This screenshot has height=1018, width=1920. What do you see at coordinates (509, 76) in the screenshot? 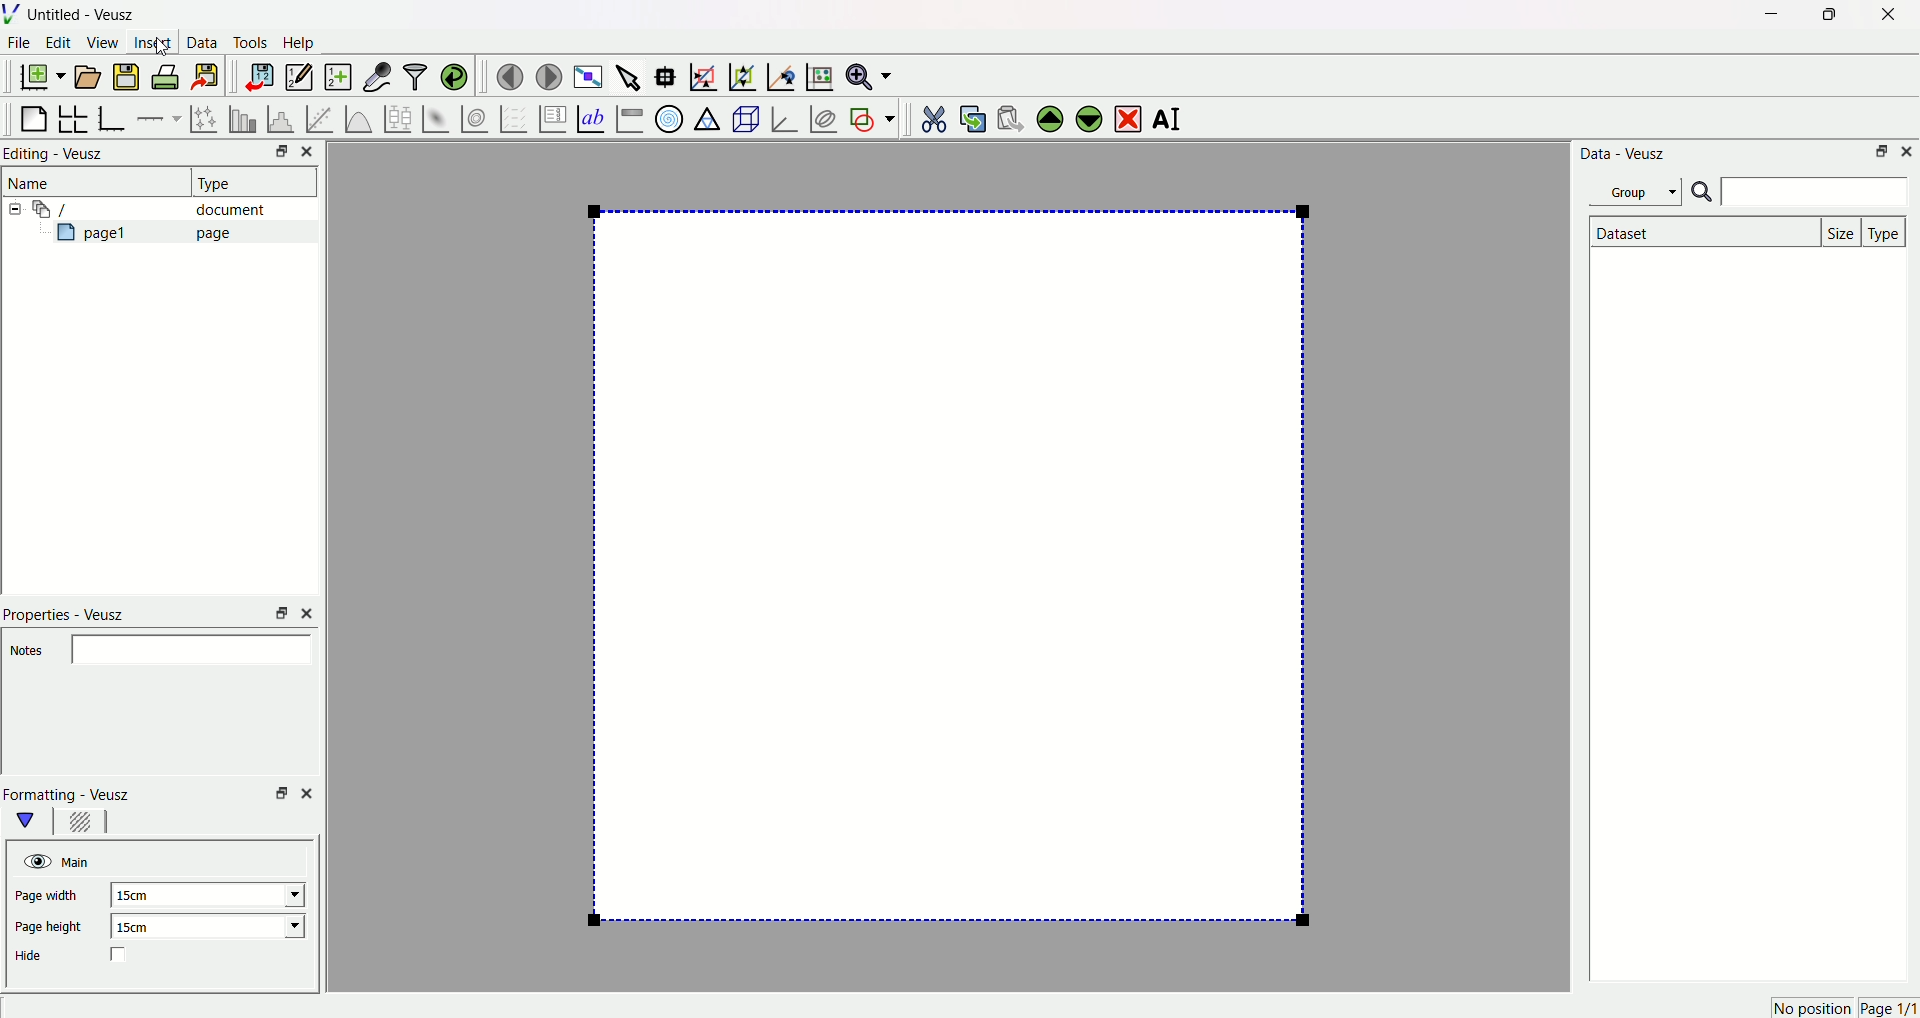
I see `move to previous page` at bounding box center [509, 76].